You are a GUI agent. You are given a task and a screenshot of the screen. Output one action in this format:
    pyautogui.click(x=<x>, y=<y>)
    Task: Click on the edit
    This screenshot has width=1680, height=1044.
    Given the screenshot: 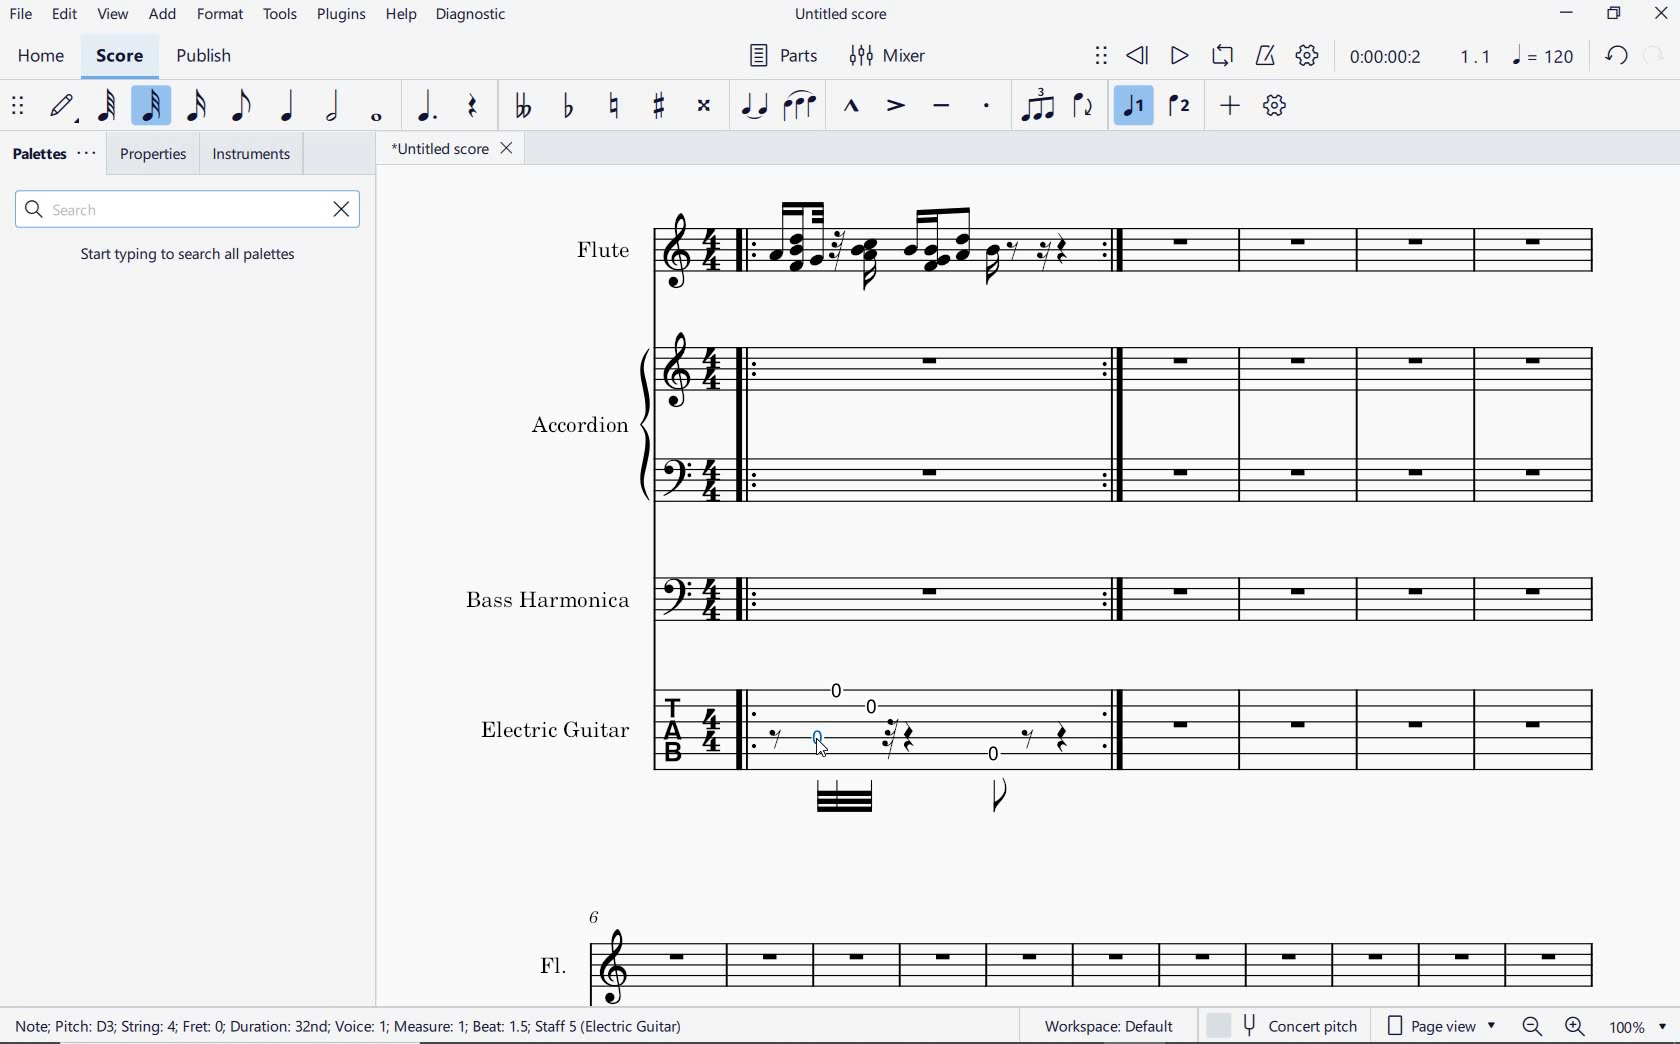 What is the action you would take?
    pyautogui.click(x=64, y=17)
    